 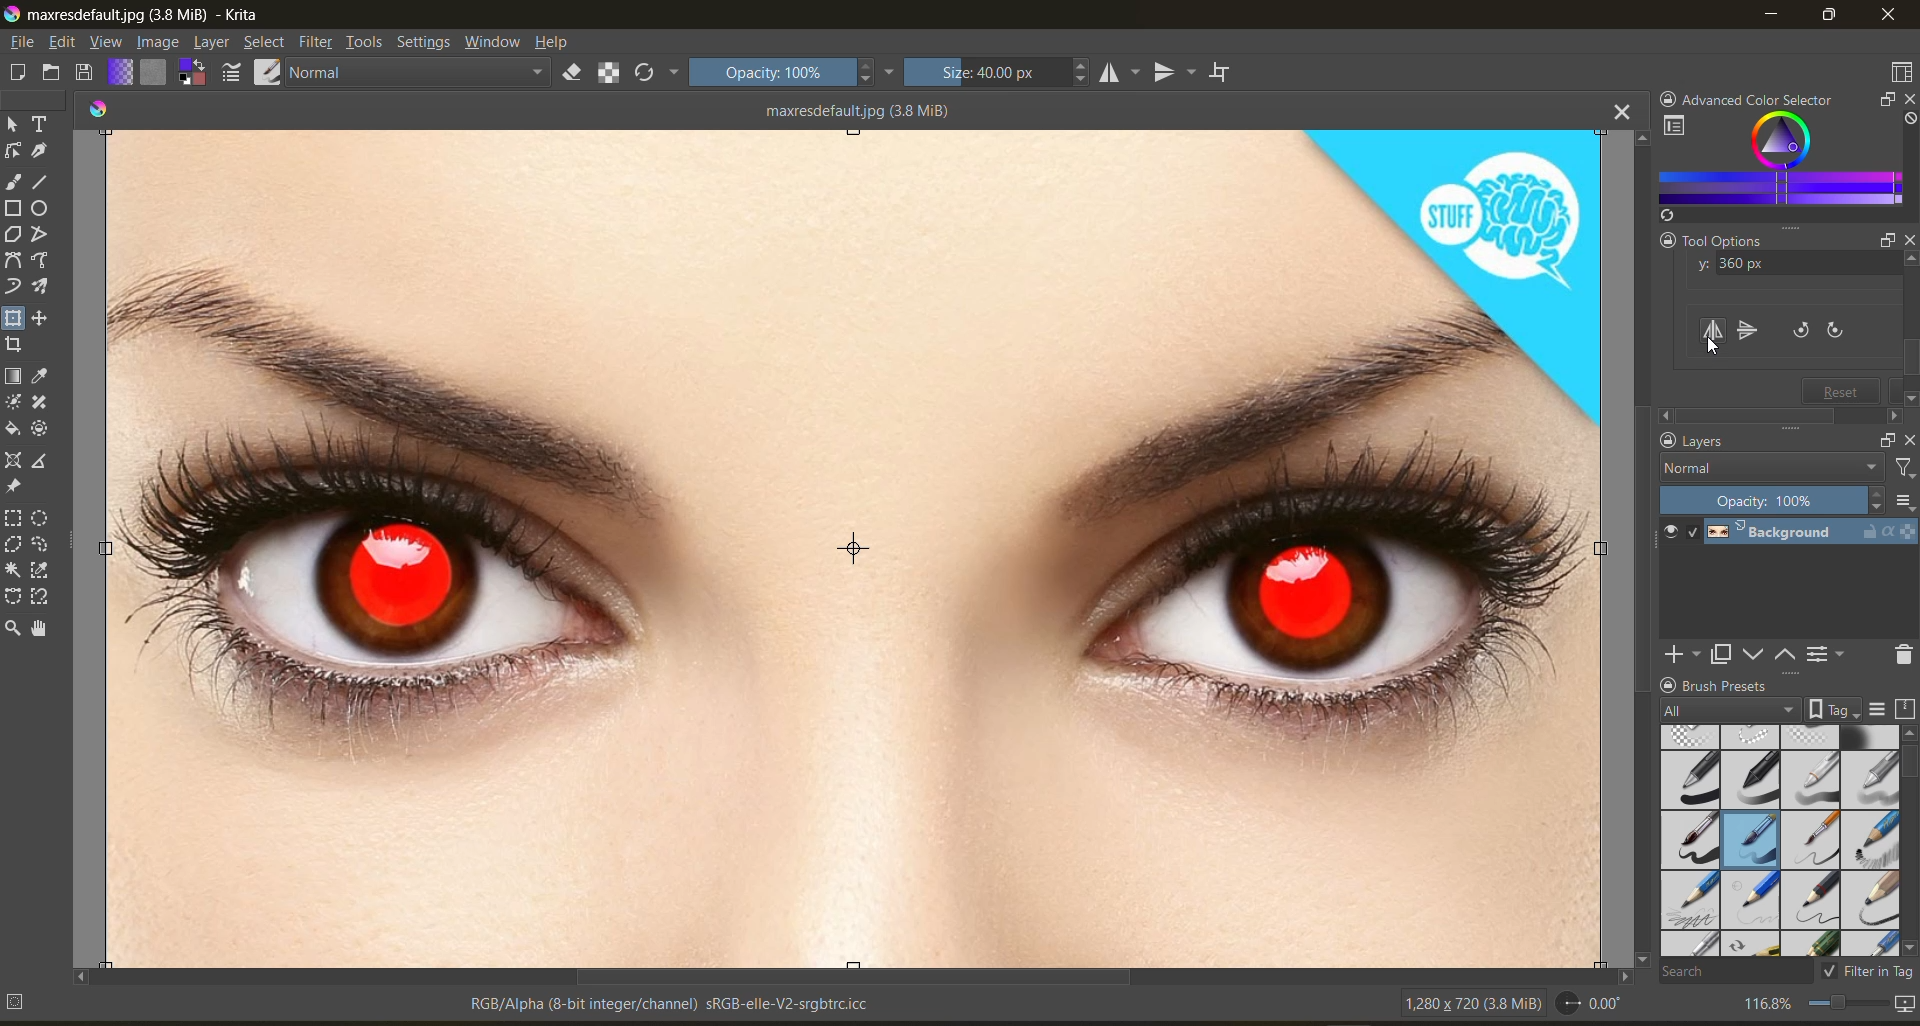 What do you see at coordinates (1737, 974) in the screenshot?
I see `search` at bounding box center [1737, 974].